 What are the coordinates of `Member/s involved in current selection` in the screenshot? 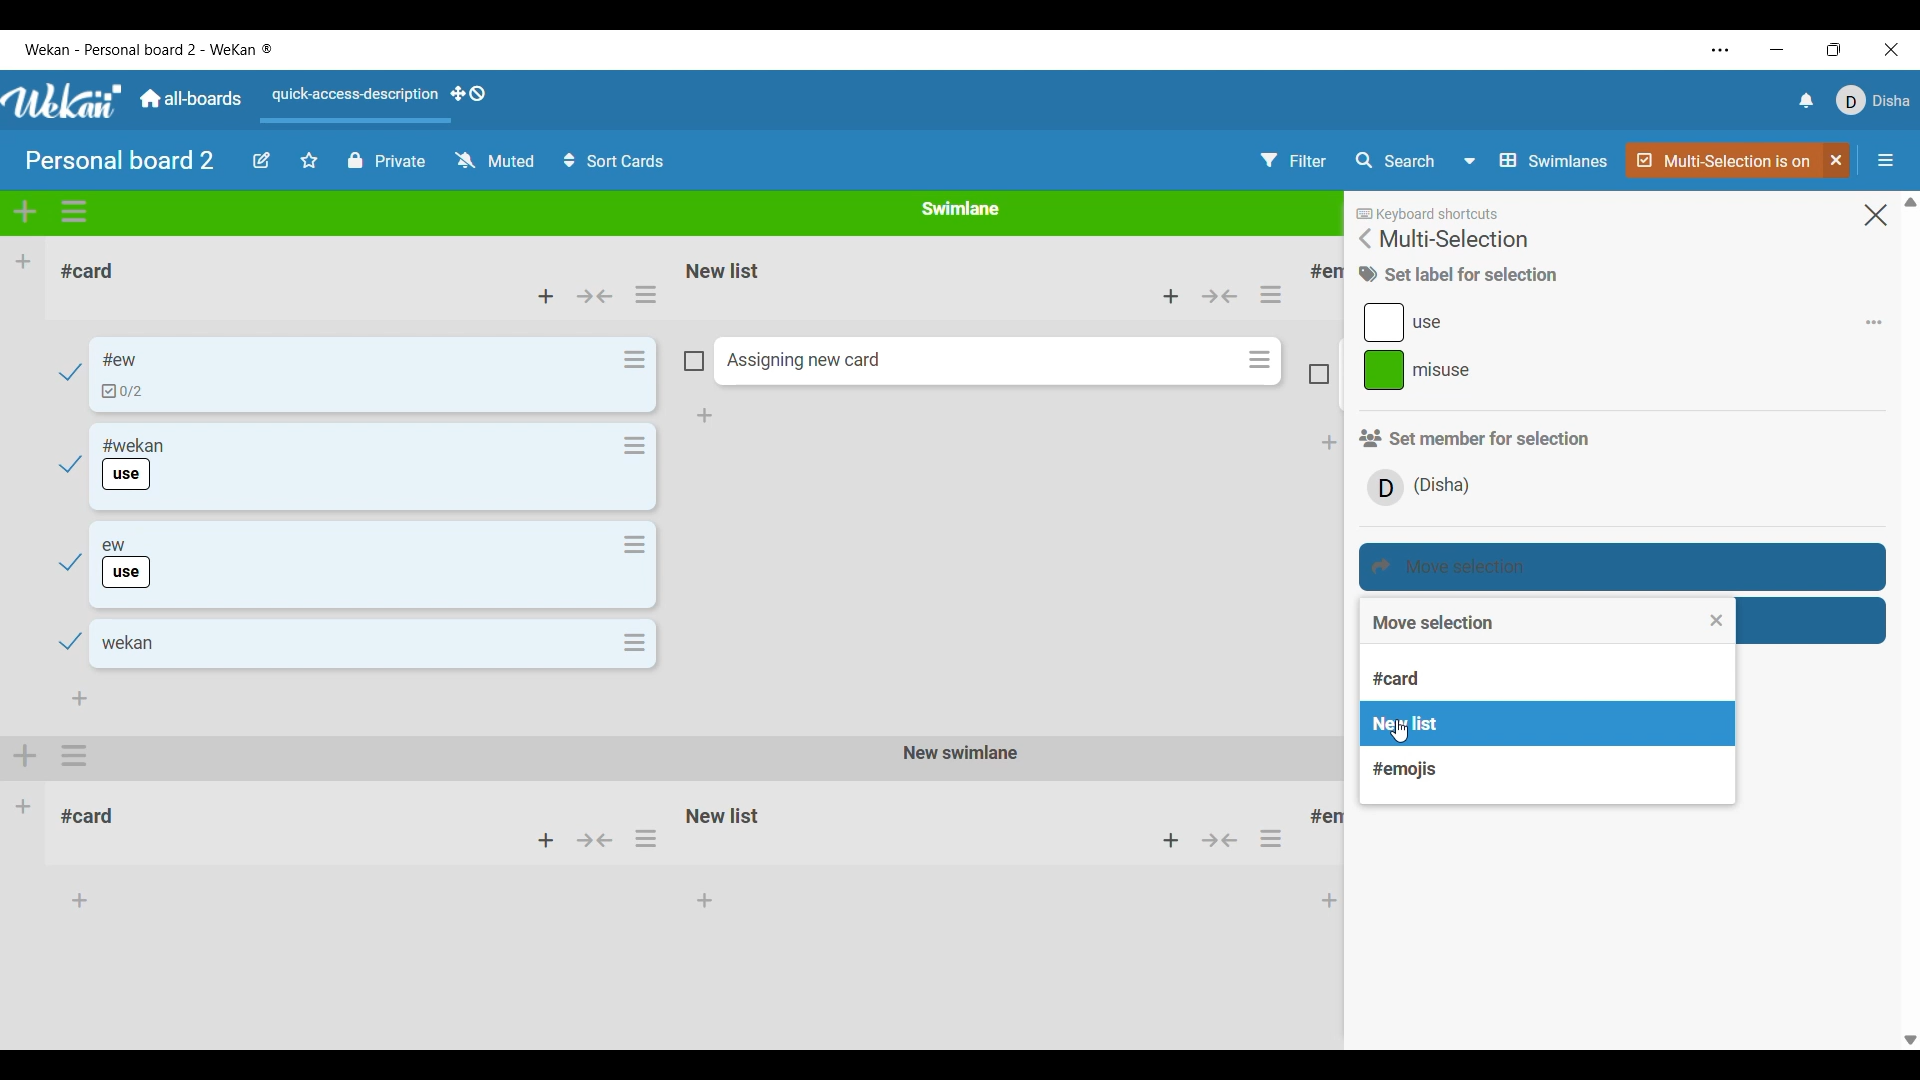 It's located at (1428, 487).